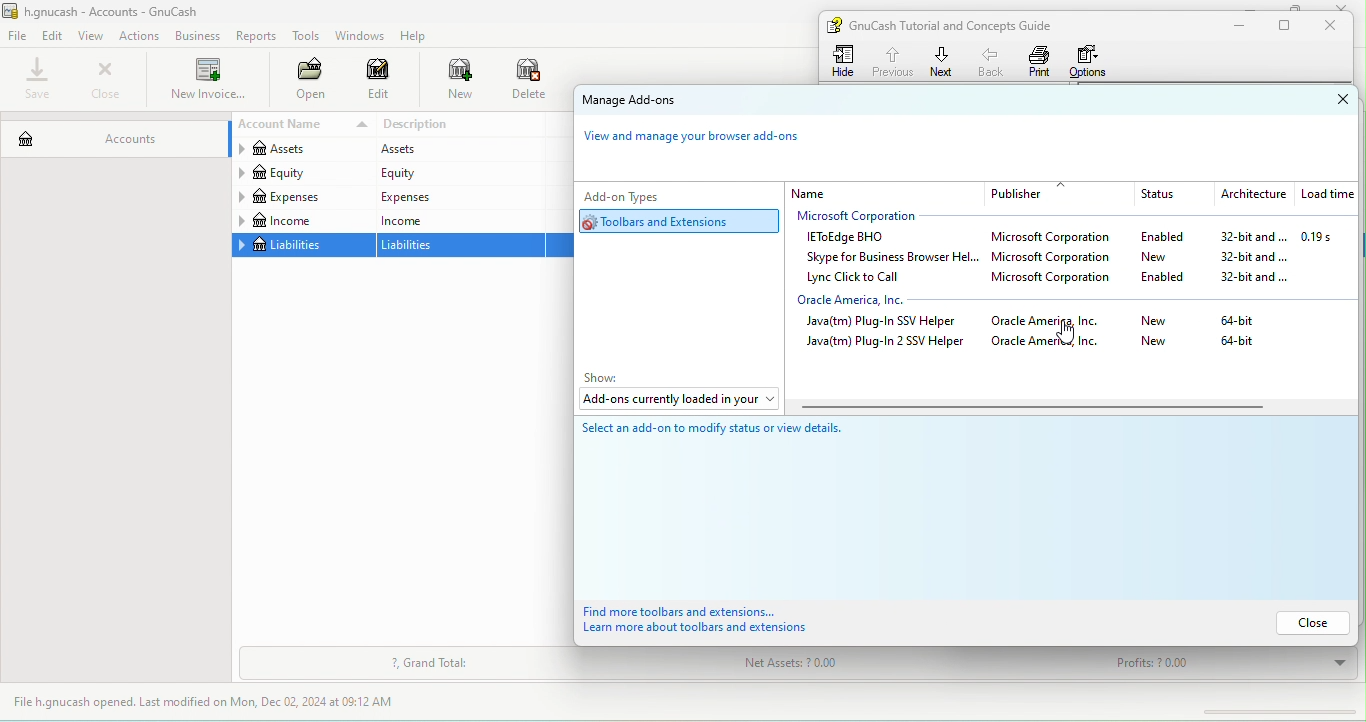 This screenshot has width=1366, height=722. Describe the element at coordinates (654, 195) in the screenshot. I see `add on types` at that location.